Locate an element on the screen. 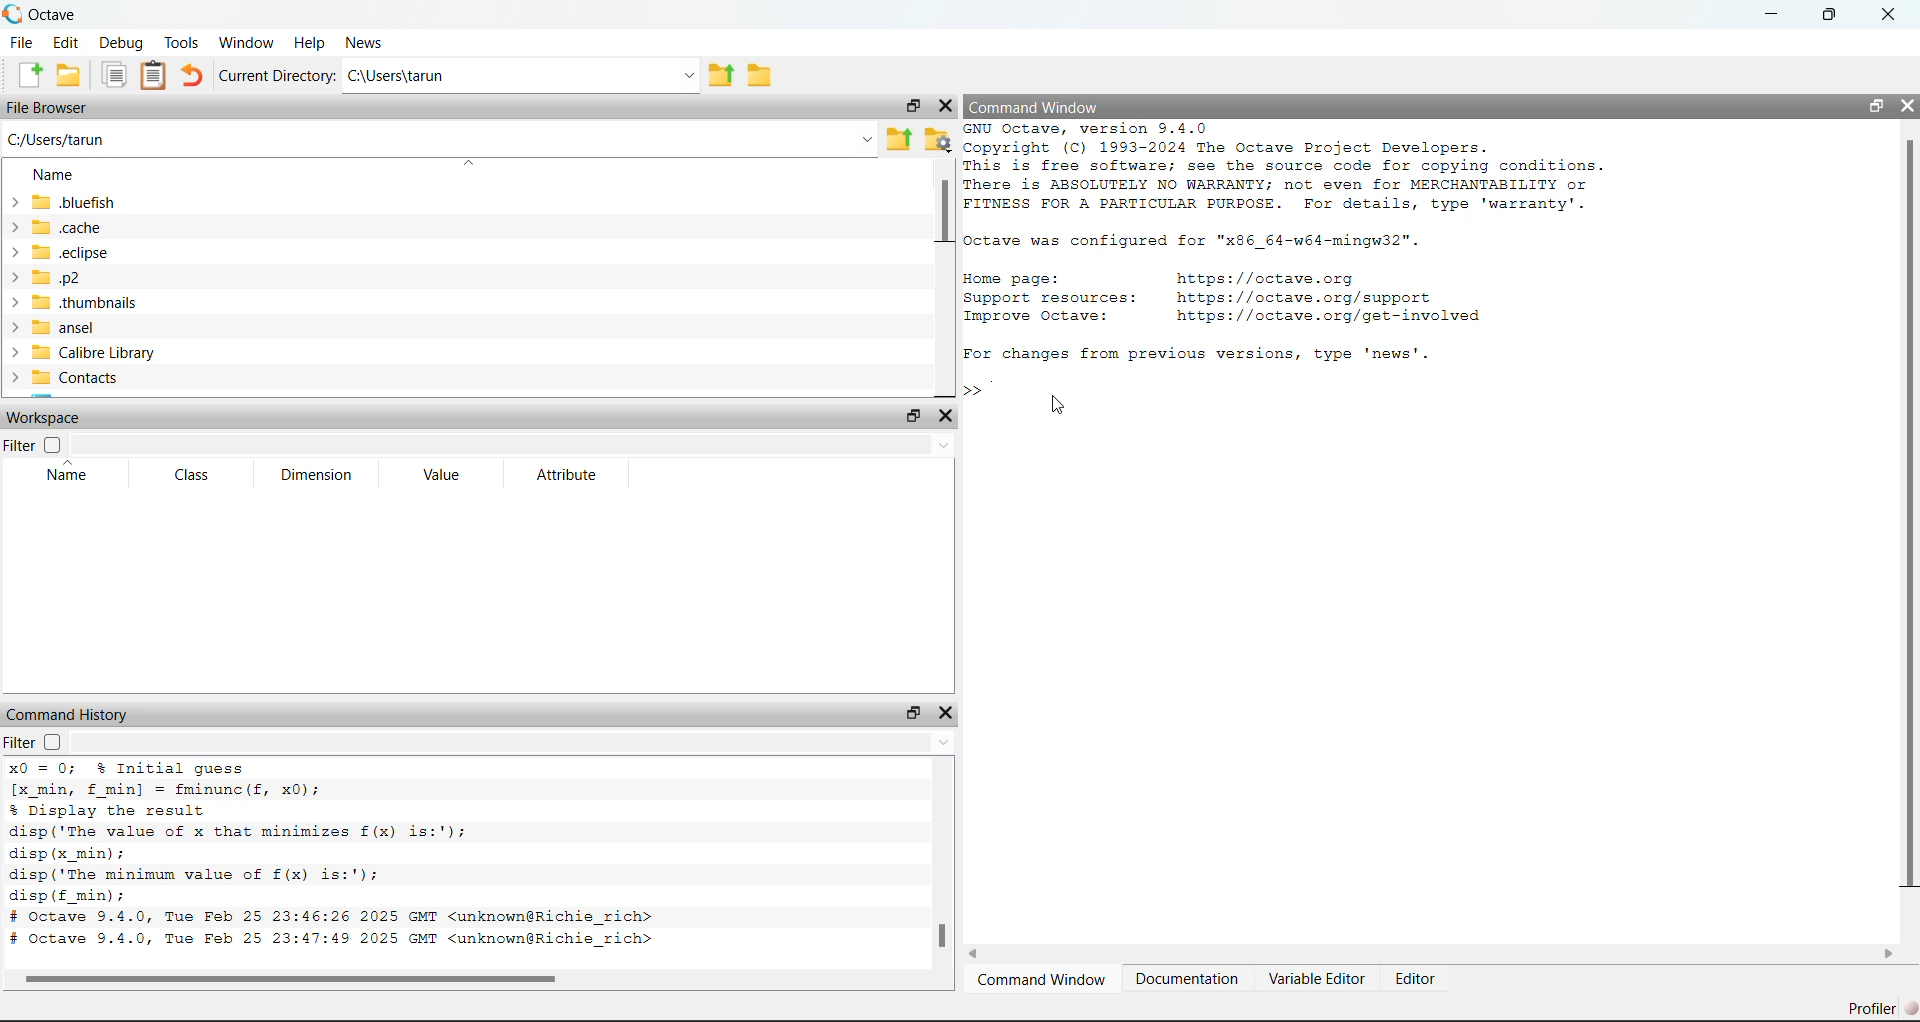  Scrollbar is located at coordinates (940, 937).